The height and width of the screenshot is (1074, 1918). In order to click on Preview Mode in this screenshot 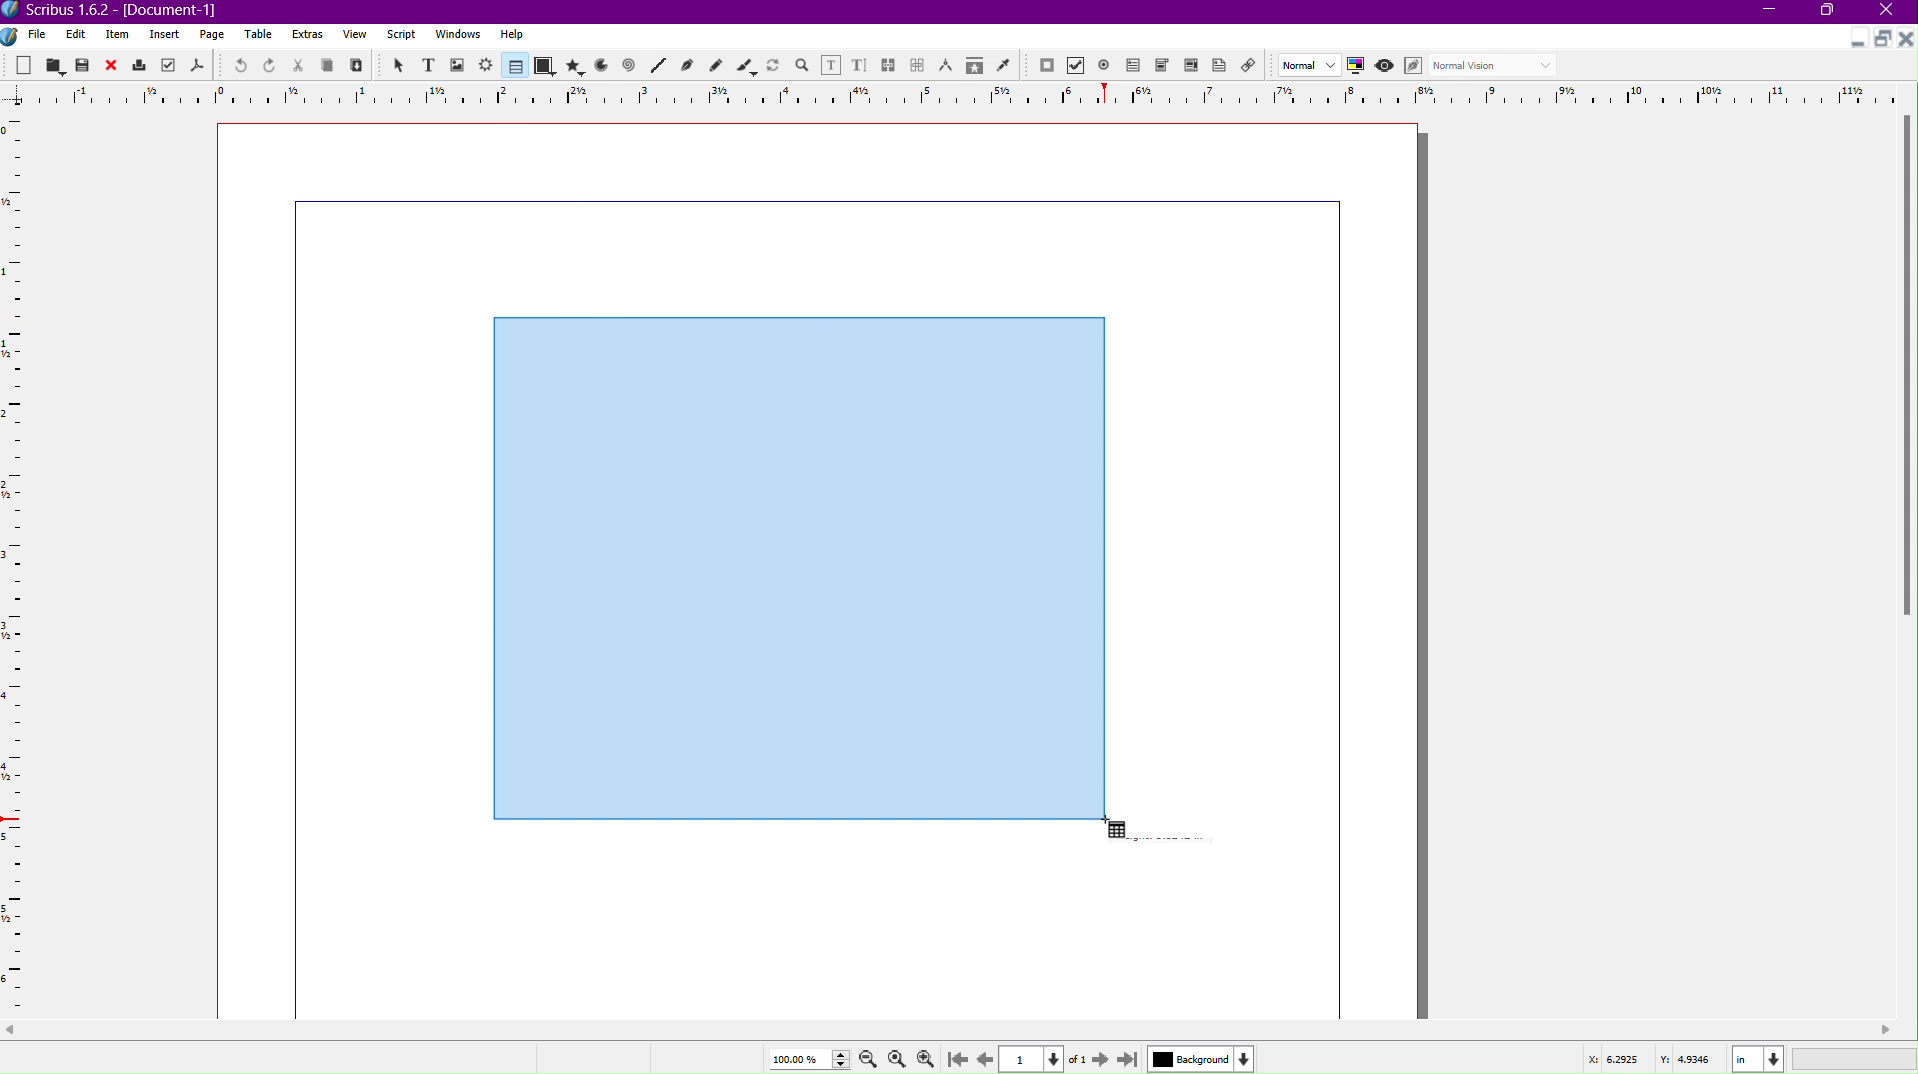, I will do `click(1387, 67)`.